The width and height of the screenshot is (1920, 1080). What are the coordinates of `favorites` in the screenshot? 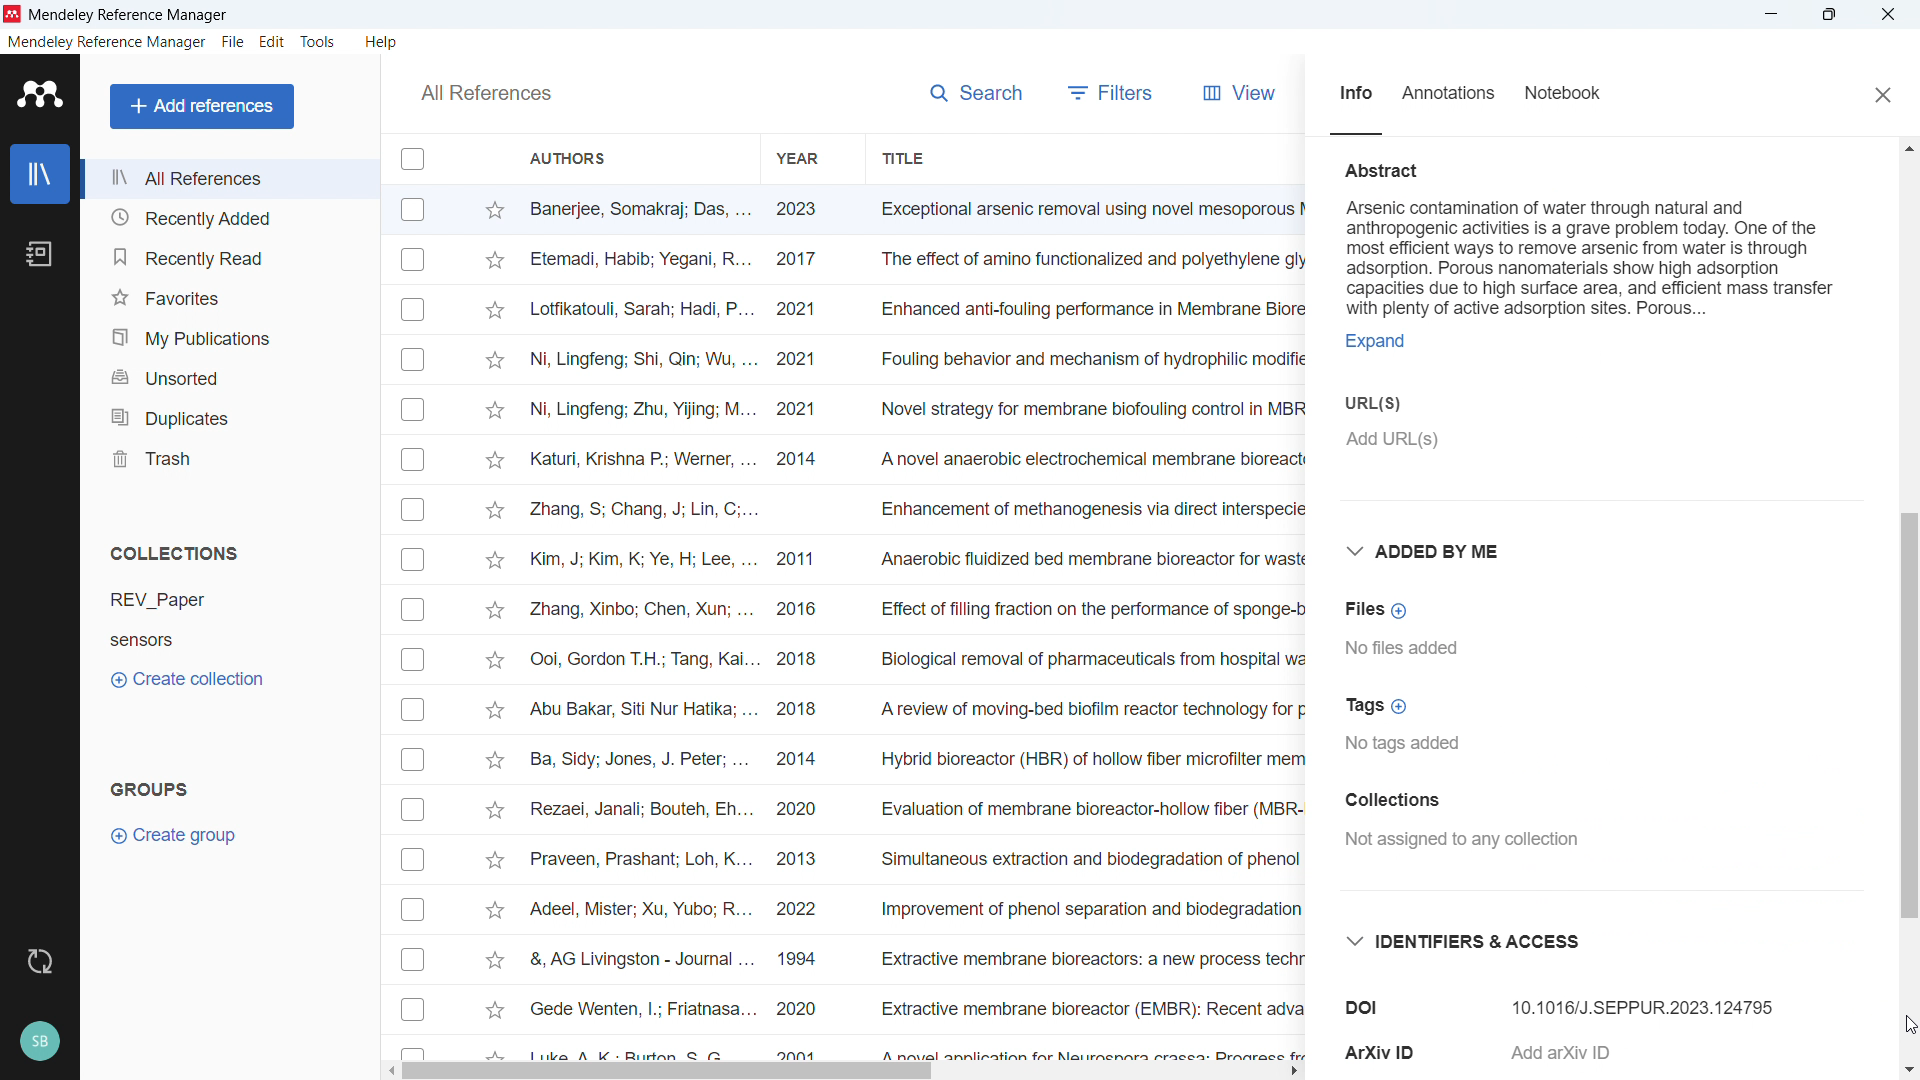 It's located at (228, 295).